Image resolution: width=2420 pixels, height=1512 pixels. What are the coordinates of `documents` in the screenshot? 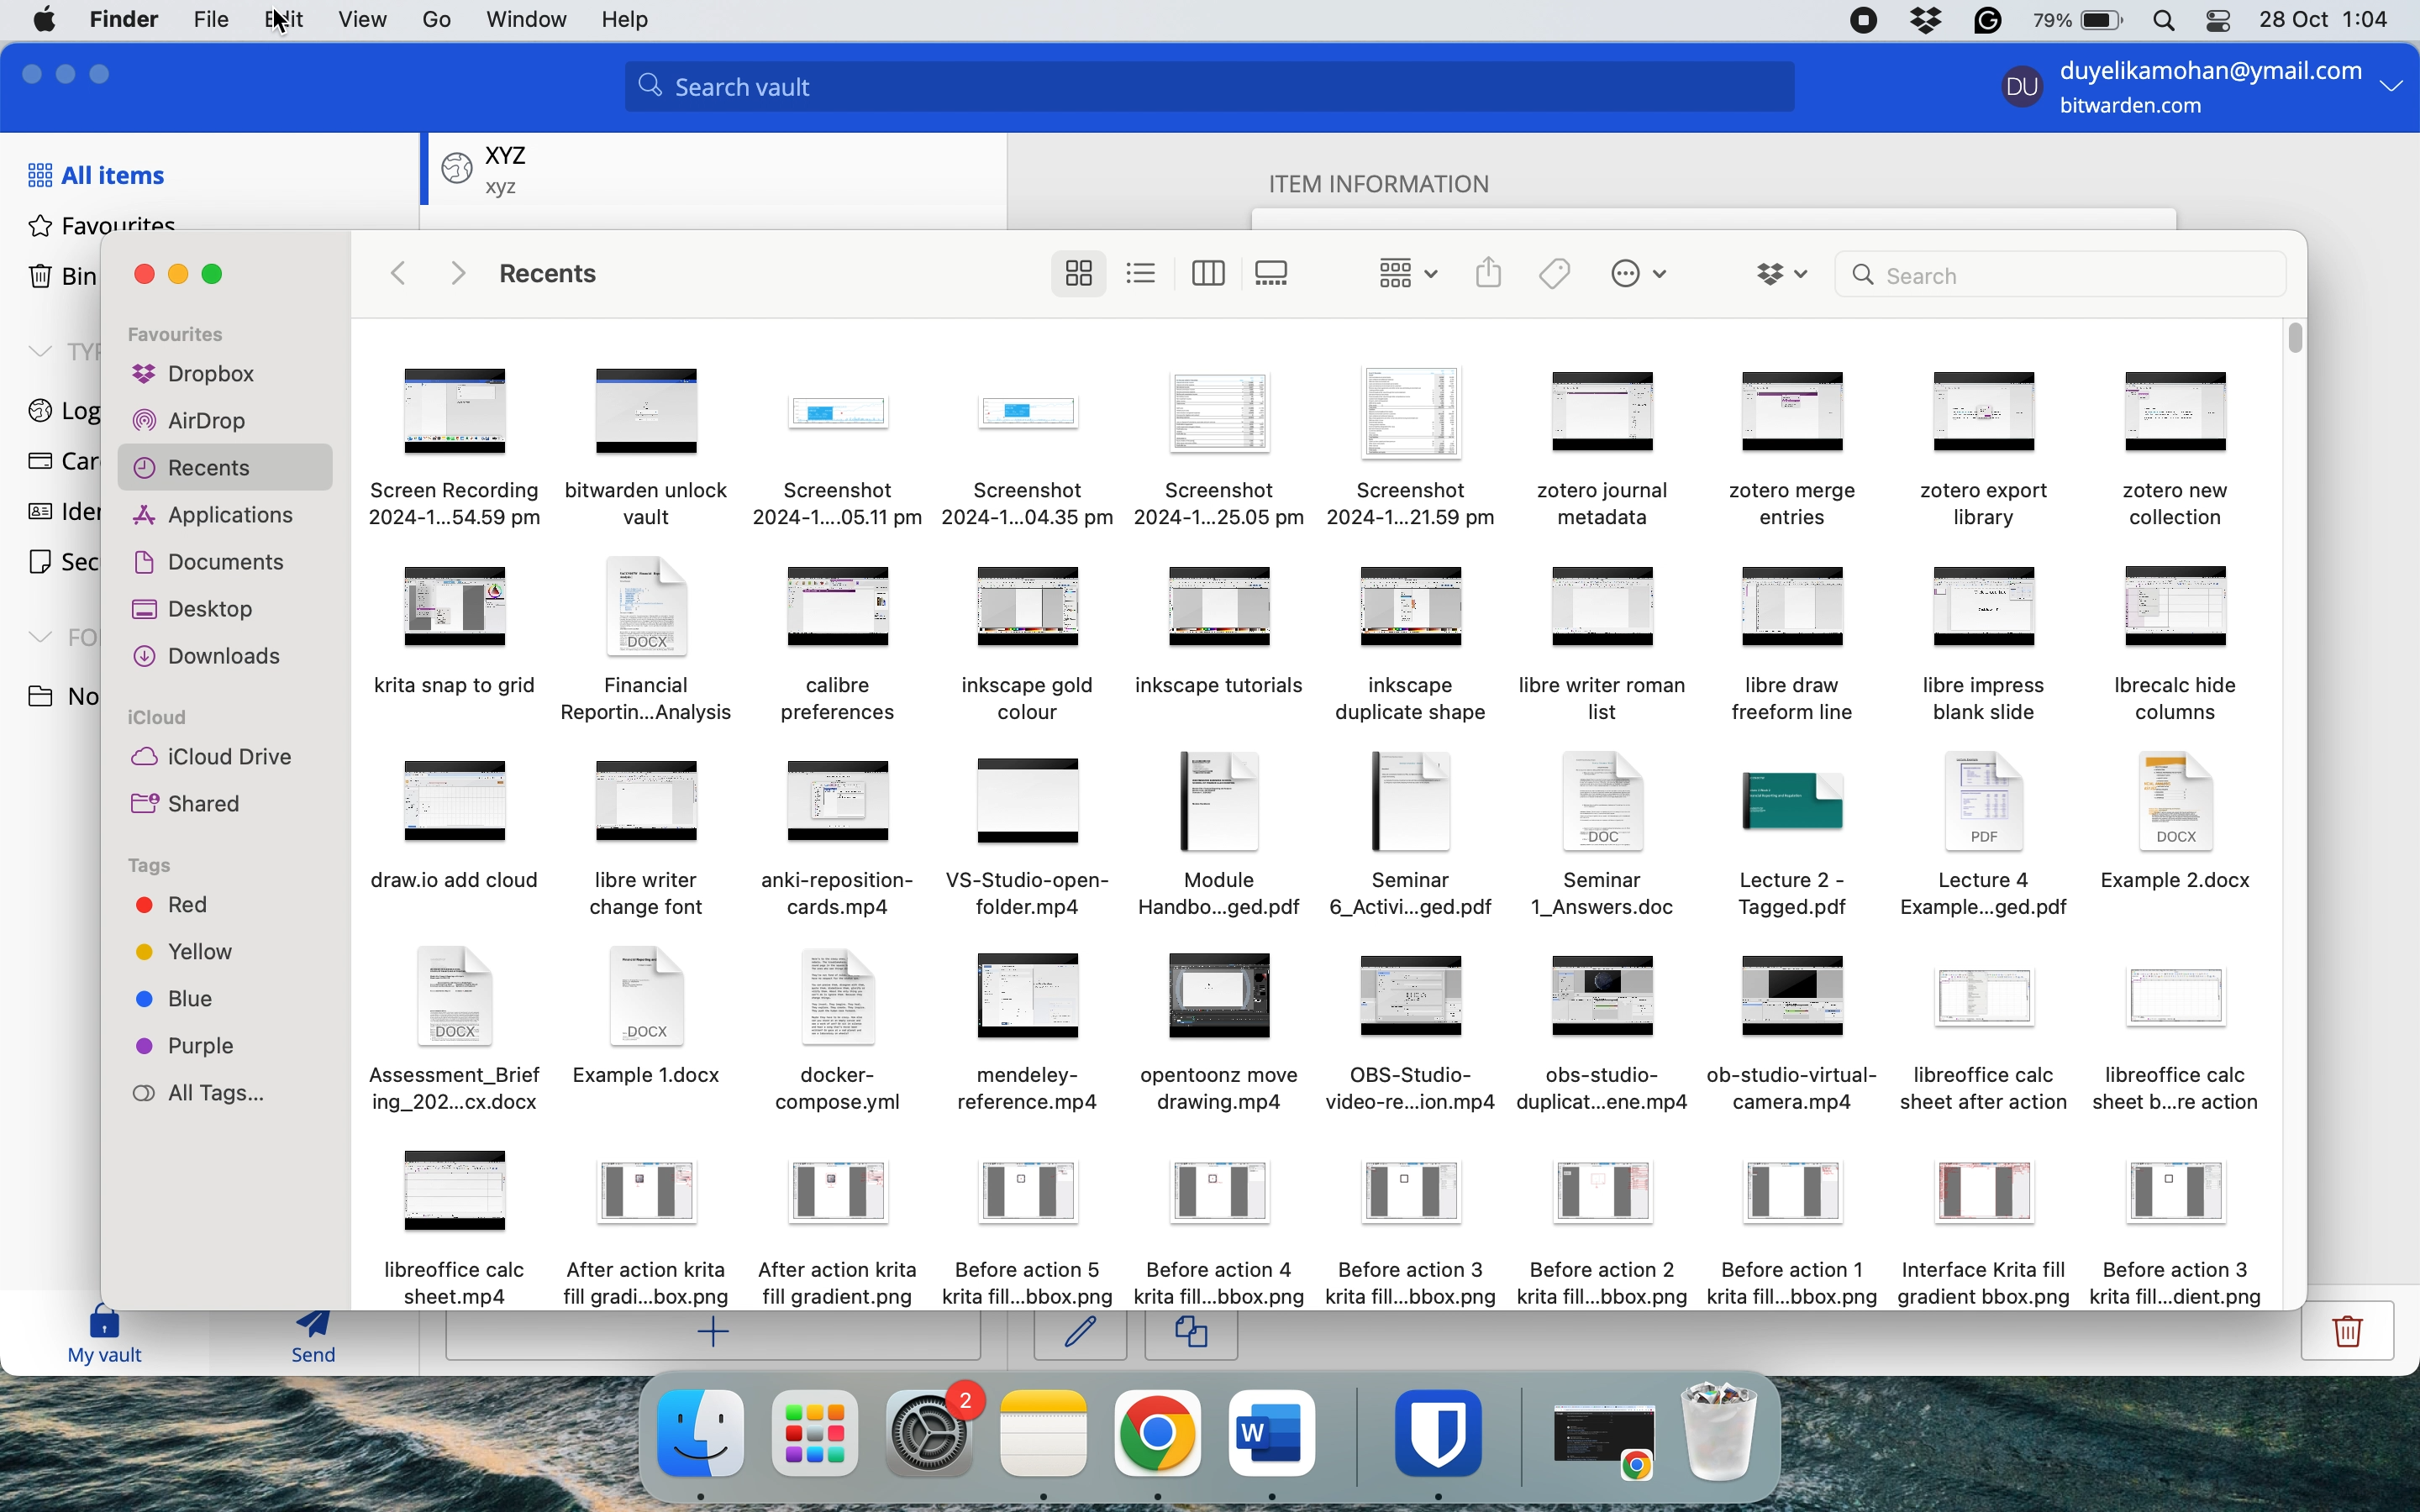 It's located at (219, 559).